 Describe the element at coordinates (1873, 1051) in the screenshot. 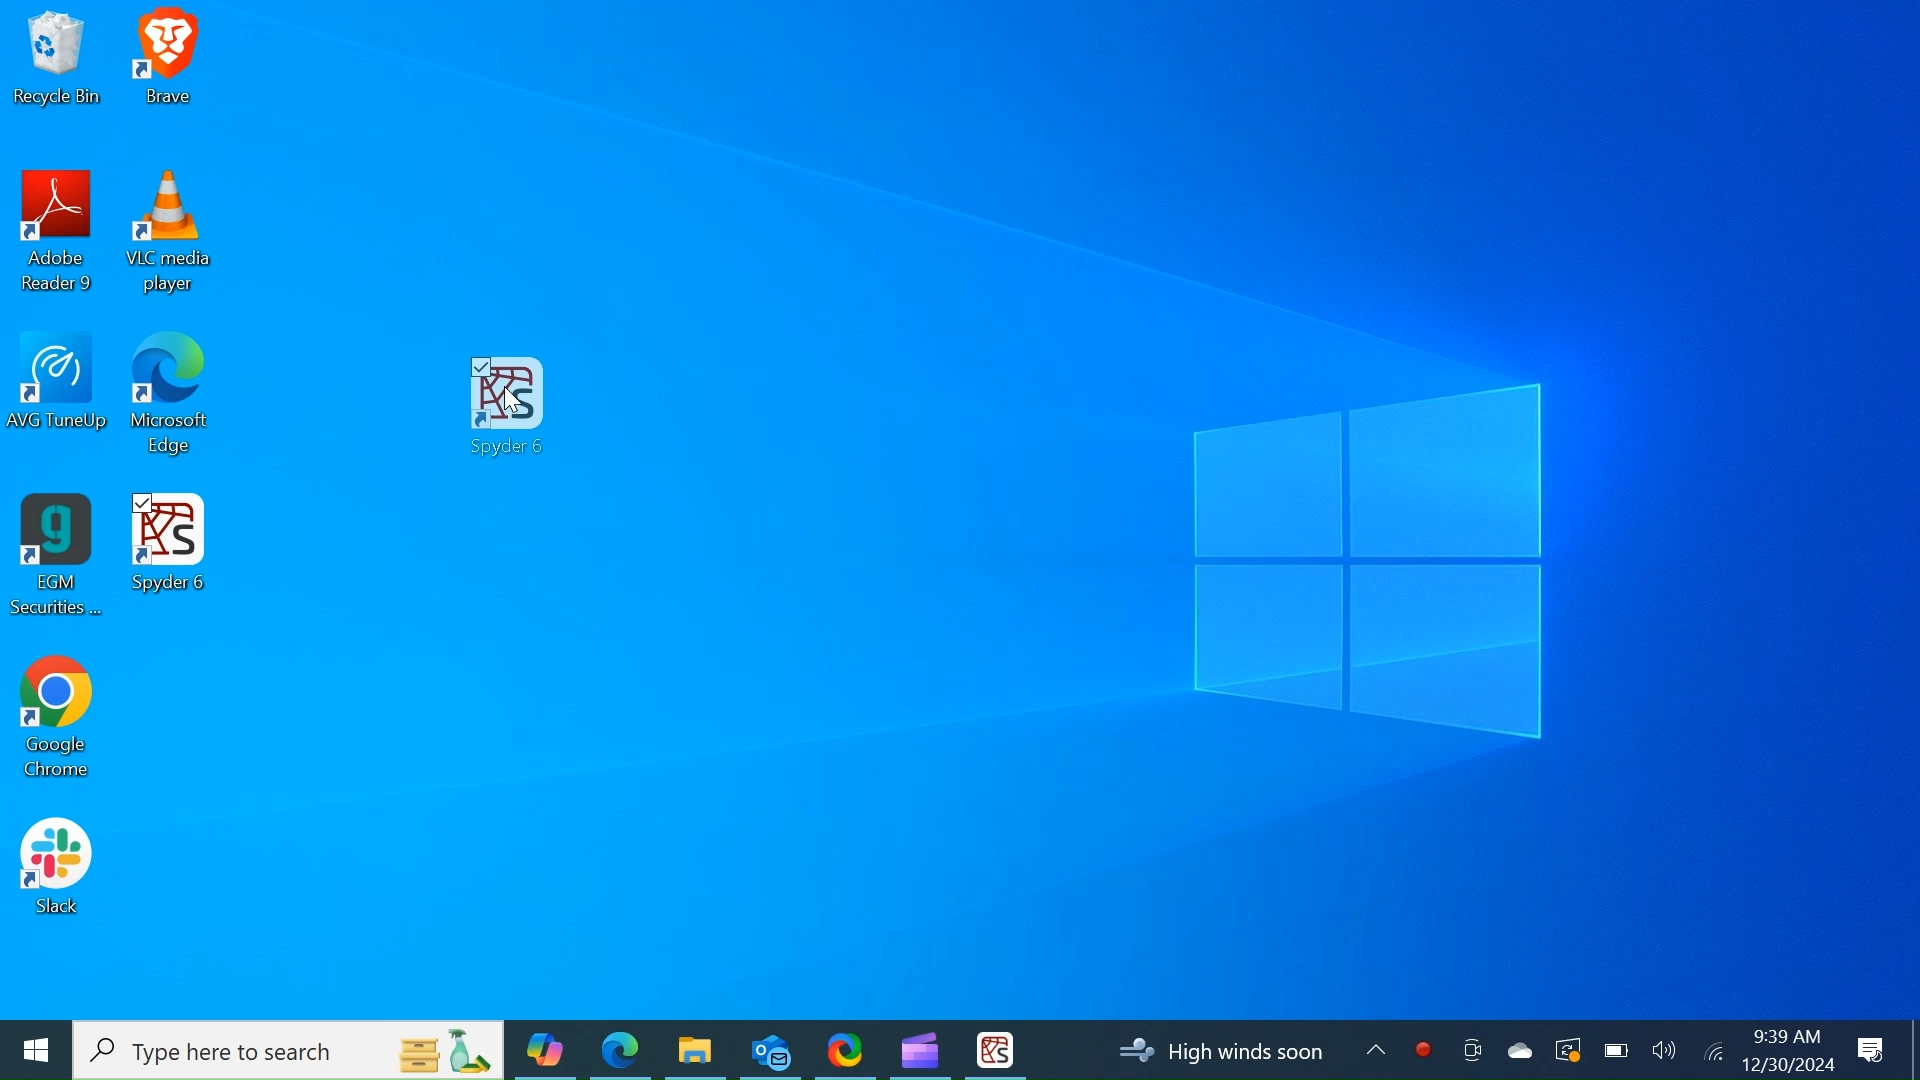

I see `Notification` at that location.